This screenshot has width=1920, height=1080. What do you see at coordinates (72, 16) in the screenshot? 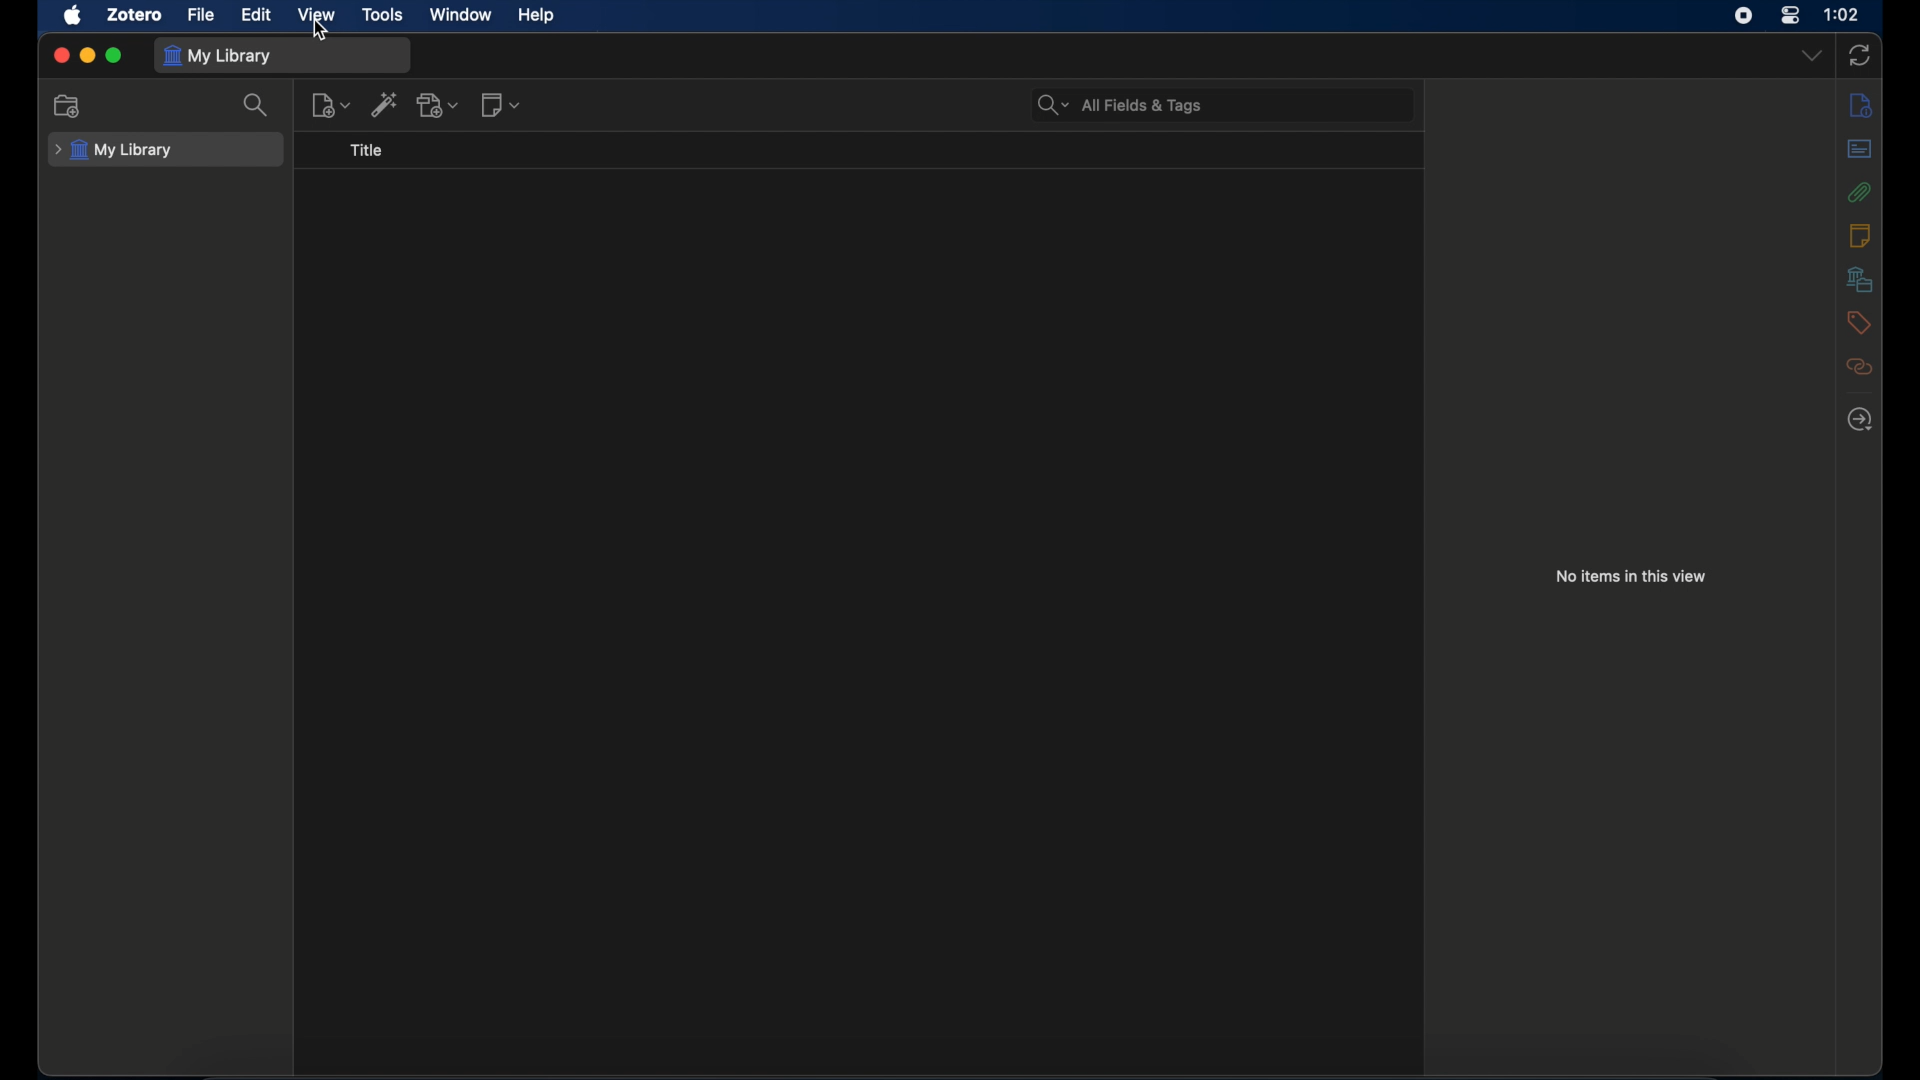
I see `apple` at bounding box center [72, 16].